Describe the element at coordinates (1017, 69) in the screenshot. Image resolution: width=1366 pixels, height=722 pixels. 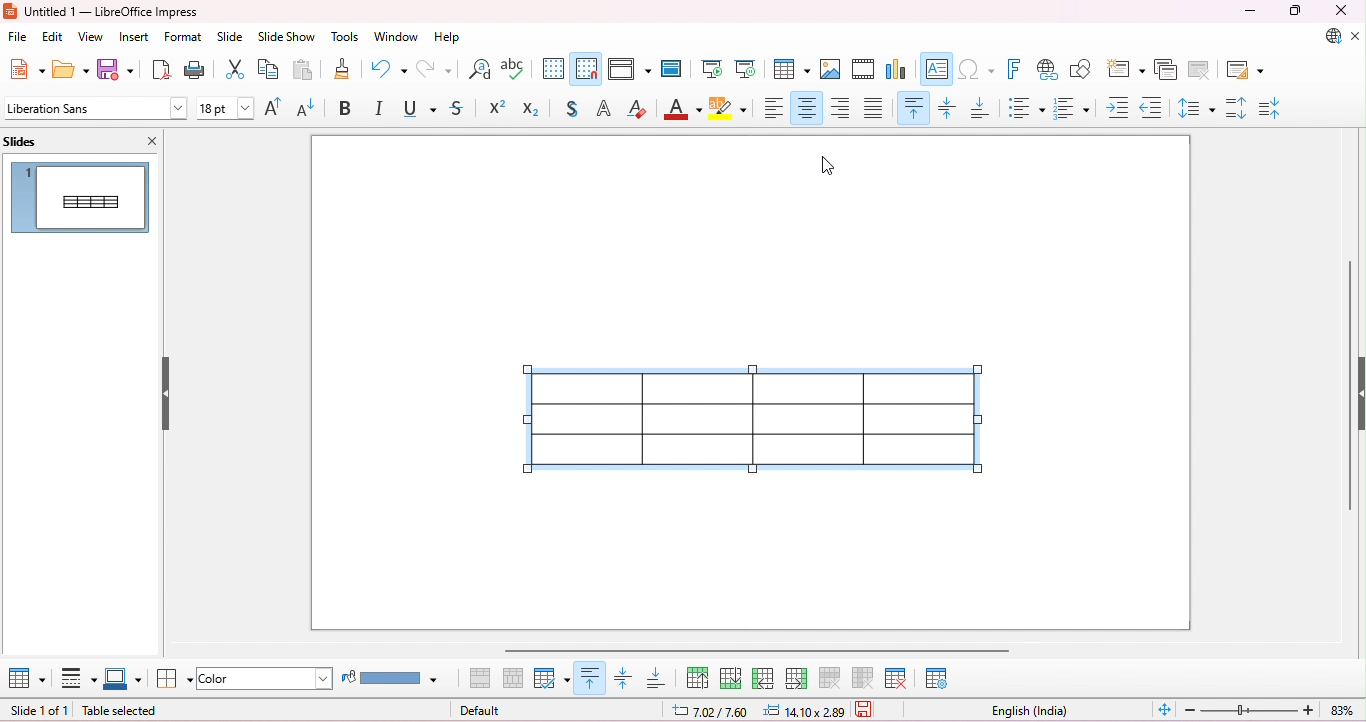
I see `insert fontwork text` at that location.